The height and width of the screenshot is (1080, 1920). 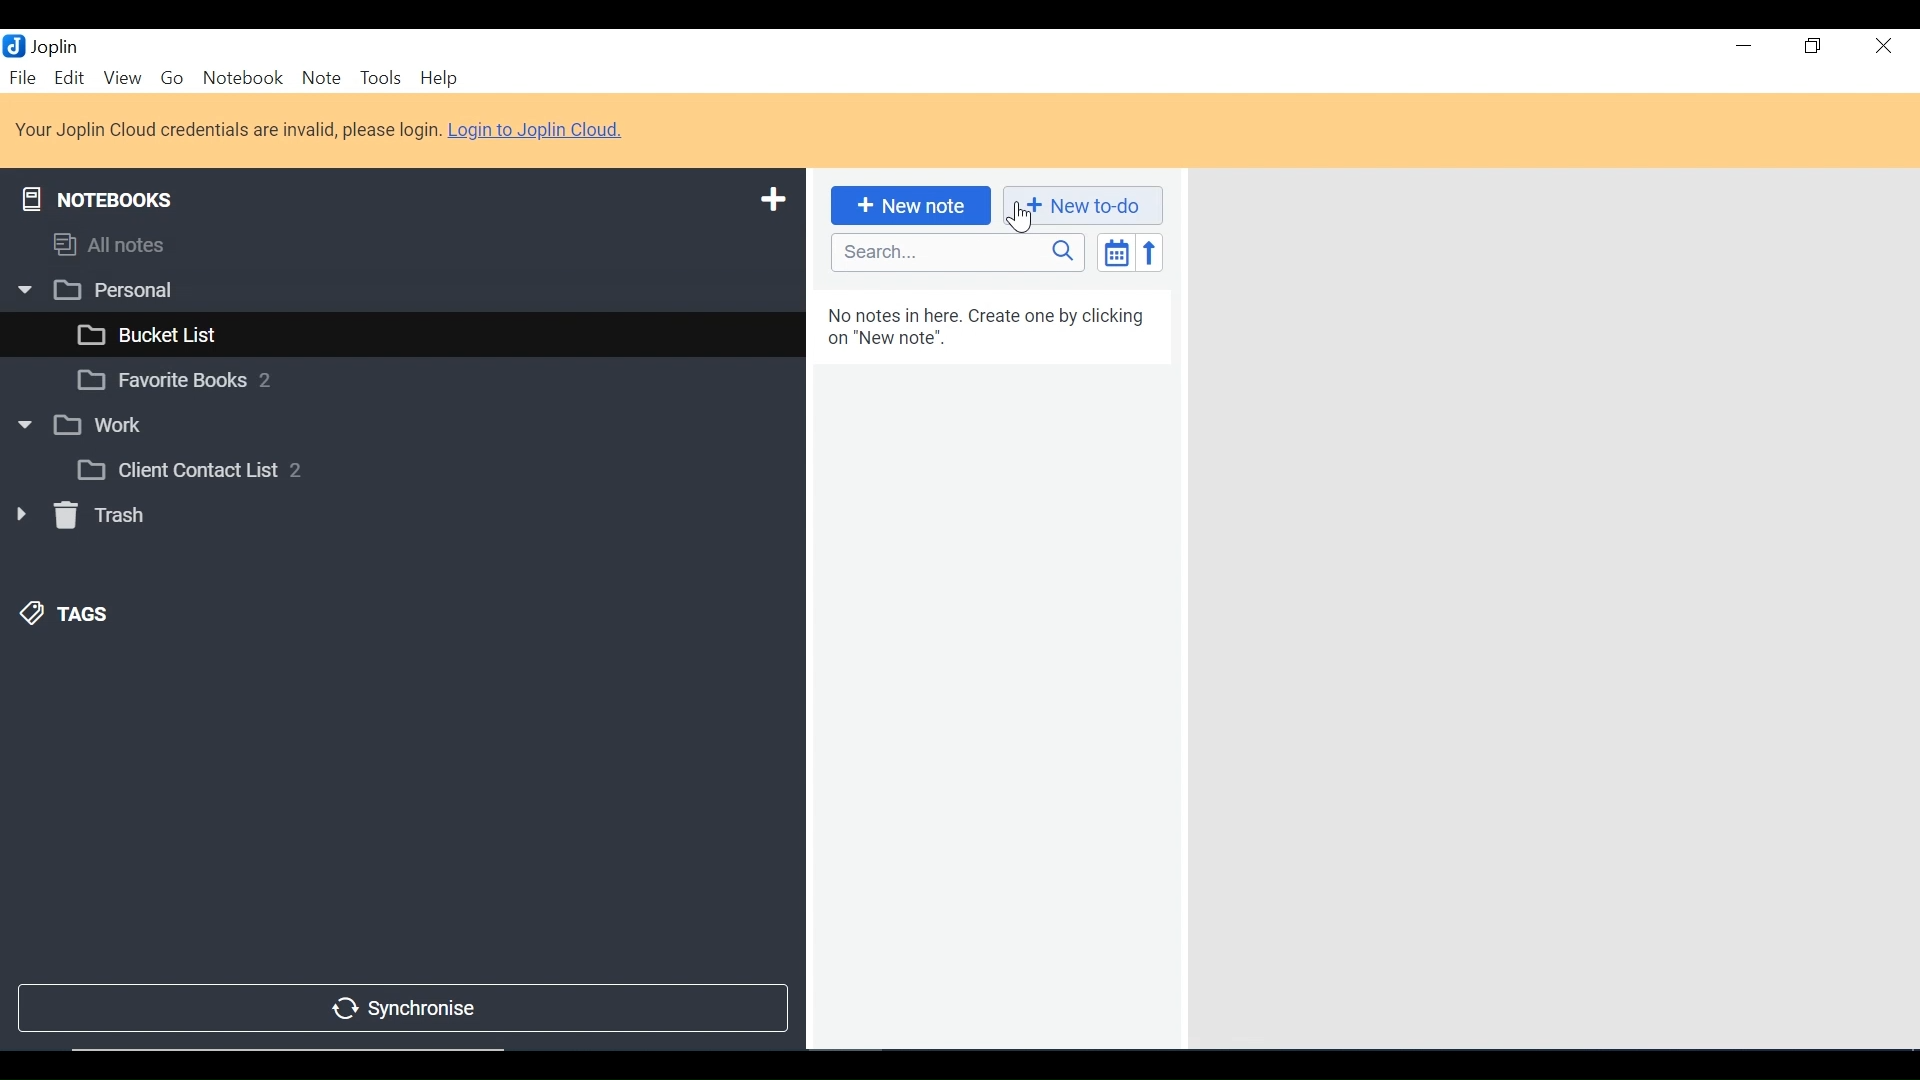 I want to click on Synchronise, so click(x=399, y=1010).